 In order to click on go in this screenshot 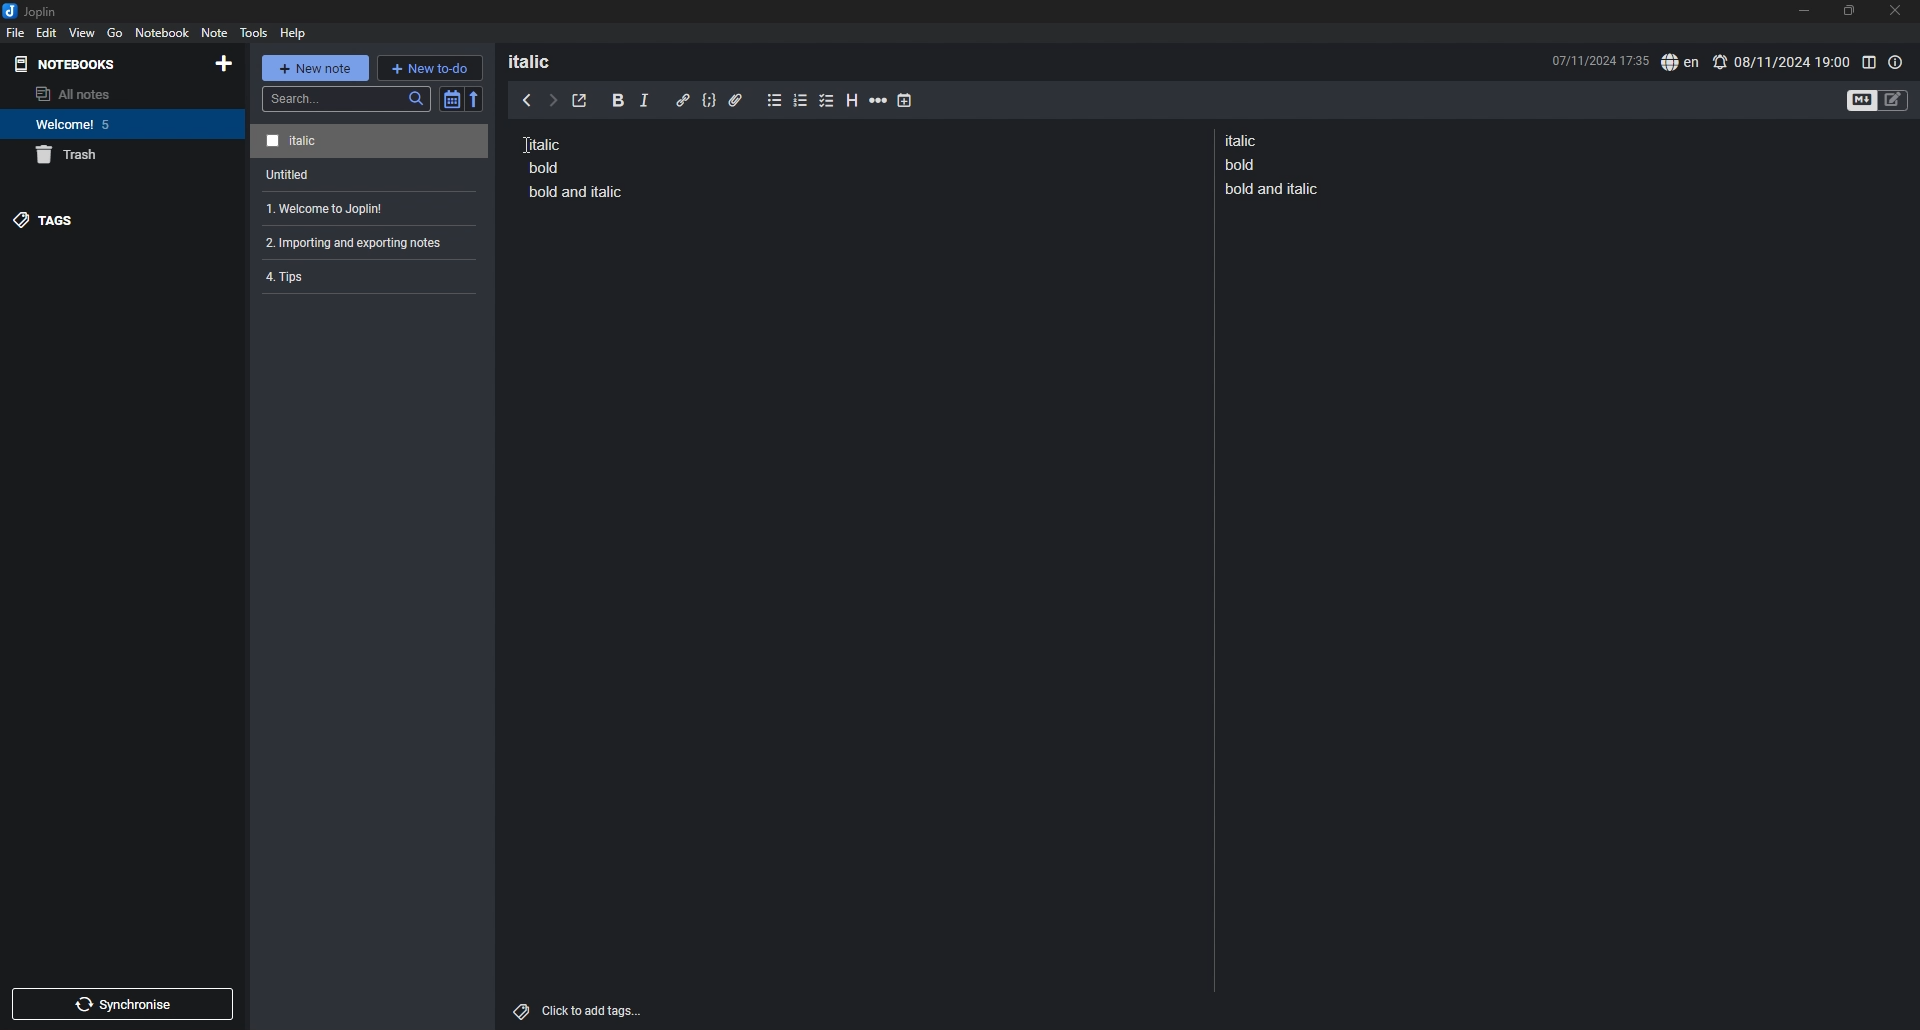, I will do `click(114, 33)`.